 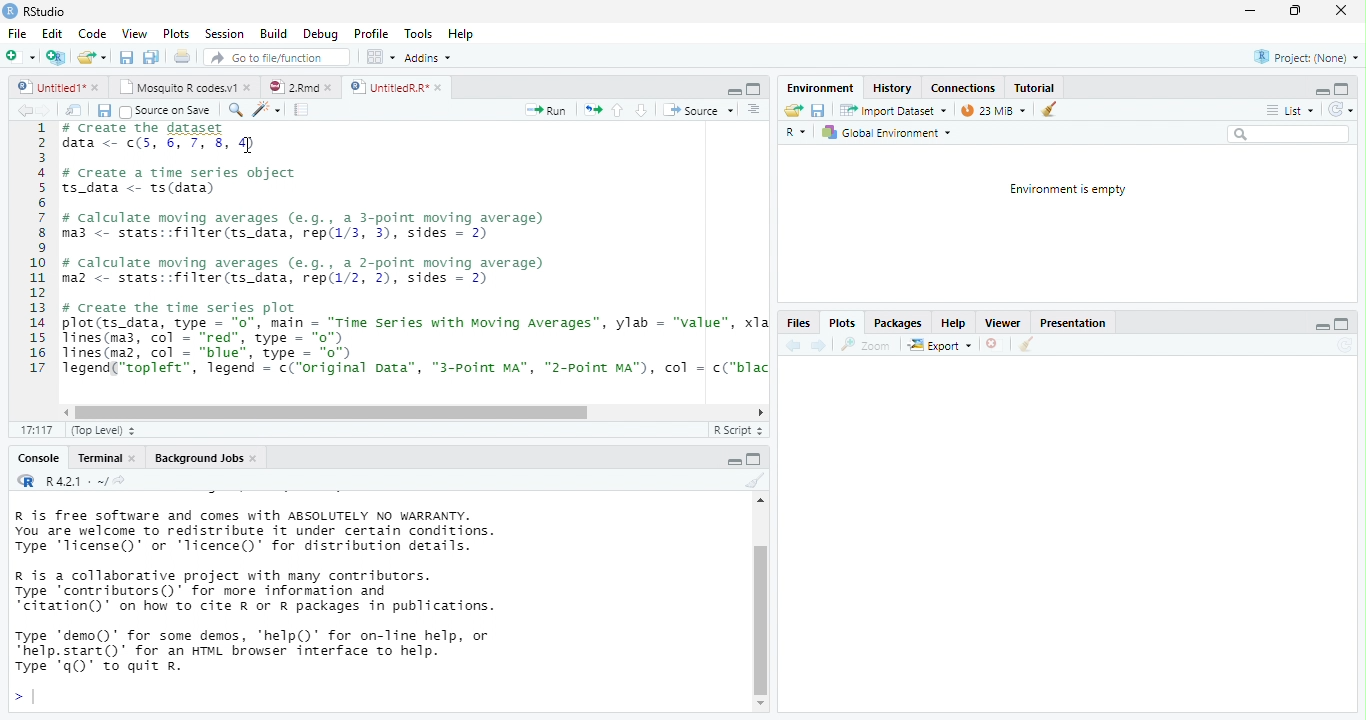 What do you see at coordinates (735, 462) in the screenshot?
I see `maximize` at bounding box center [735, 462].